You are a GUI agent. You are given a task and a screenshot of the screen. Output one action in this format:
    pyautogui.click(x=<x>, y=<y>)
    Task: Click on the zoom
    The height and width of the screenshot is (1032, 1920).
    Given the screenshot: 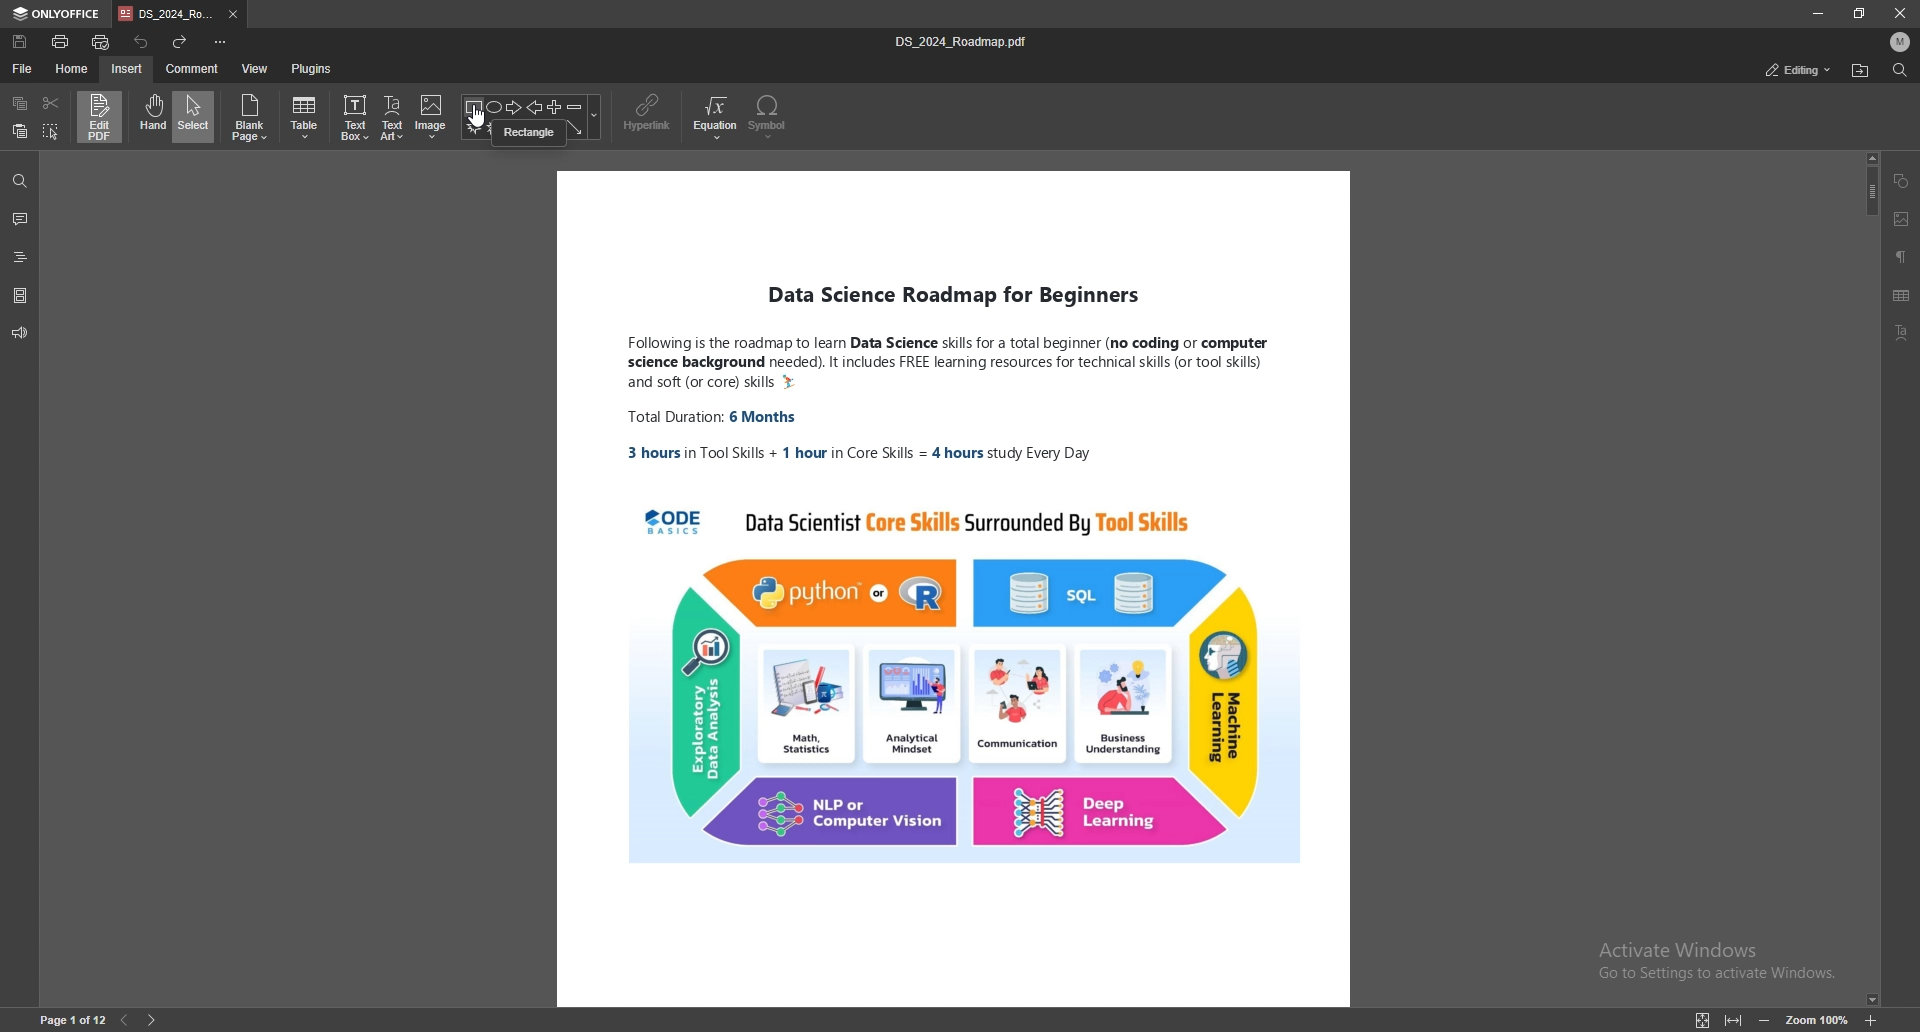 What is the action you would take?
    pyautogui.click(x=1816, y=1019)
    